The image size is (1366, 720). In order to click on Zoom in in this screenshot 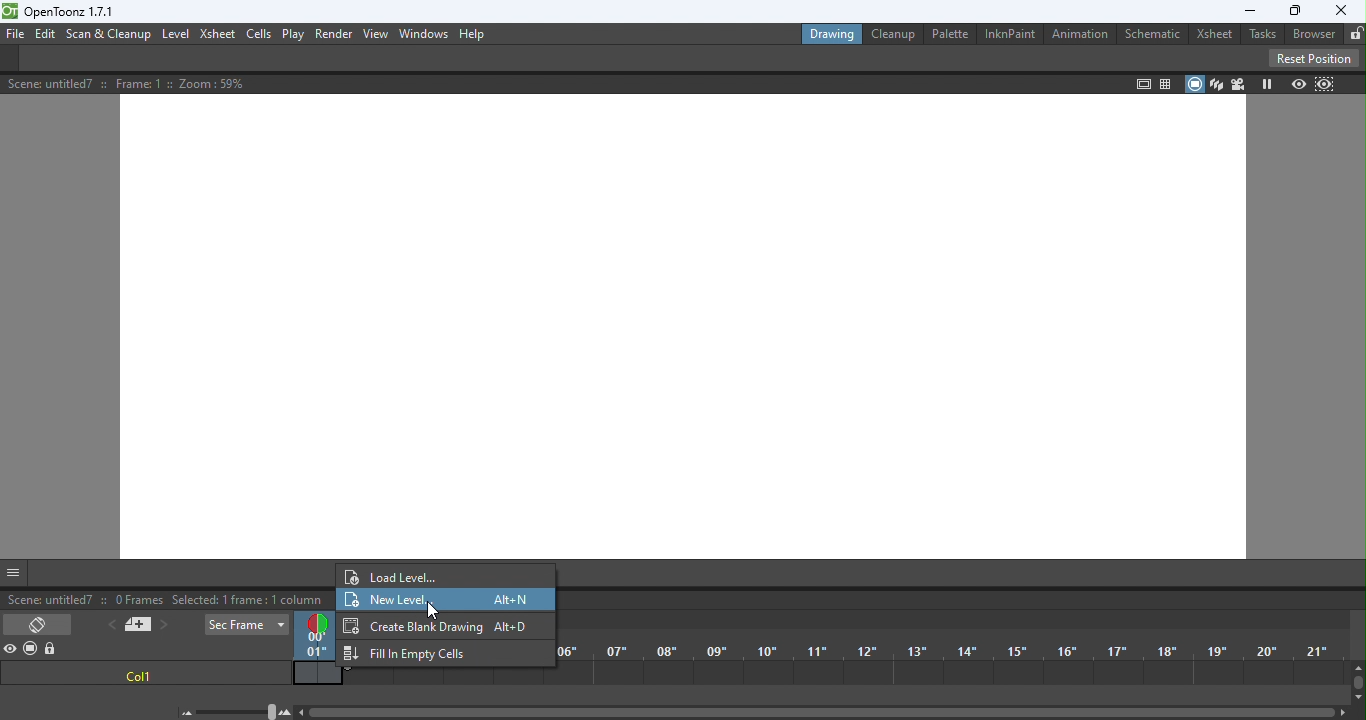, I will do `click(286, 712)`.